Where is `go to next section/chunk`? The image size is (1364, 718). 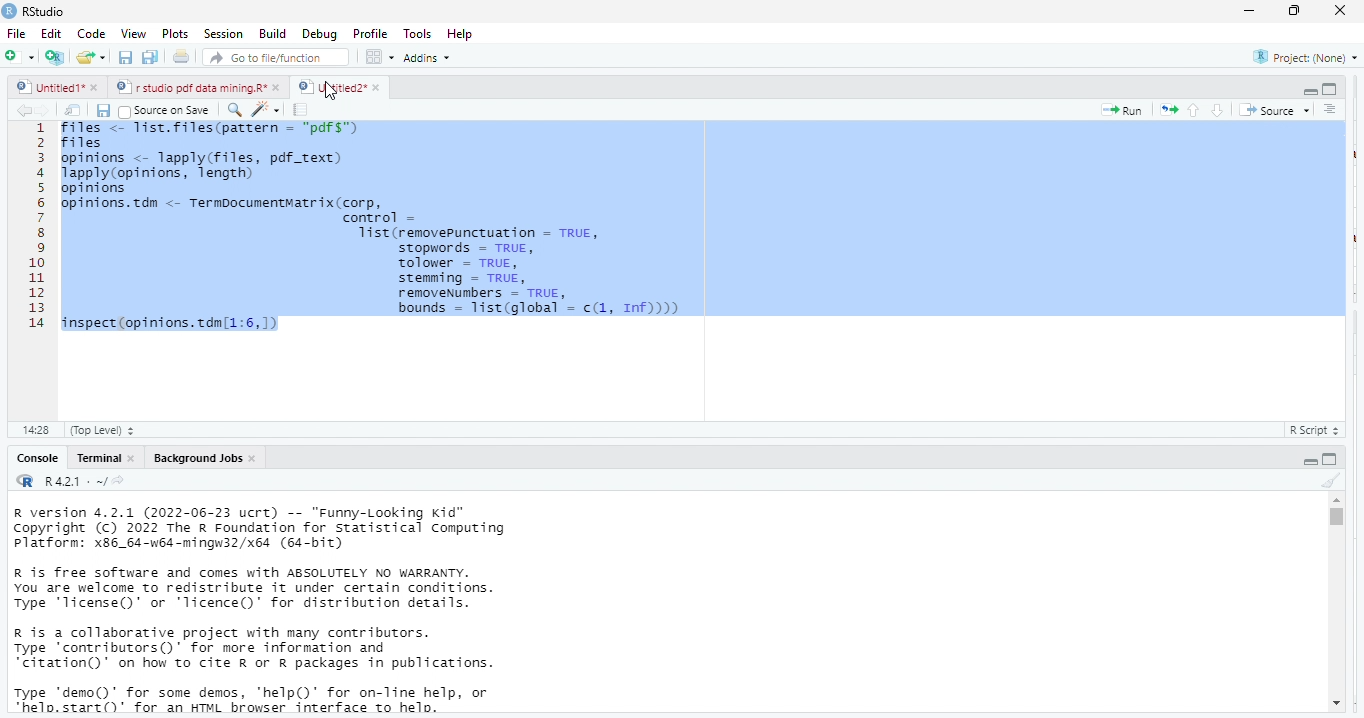
go to next section/chunk is located at coordinates (1219, 110).